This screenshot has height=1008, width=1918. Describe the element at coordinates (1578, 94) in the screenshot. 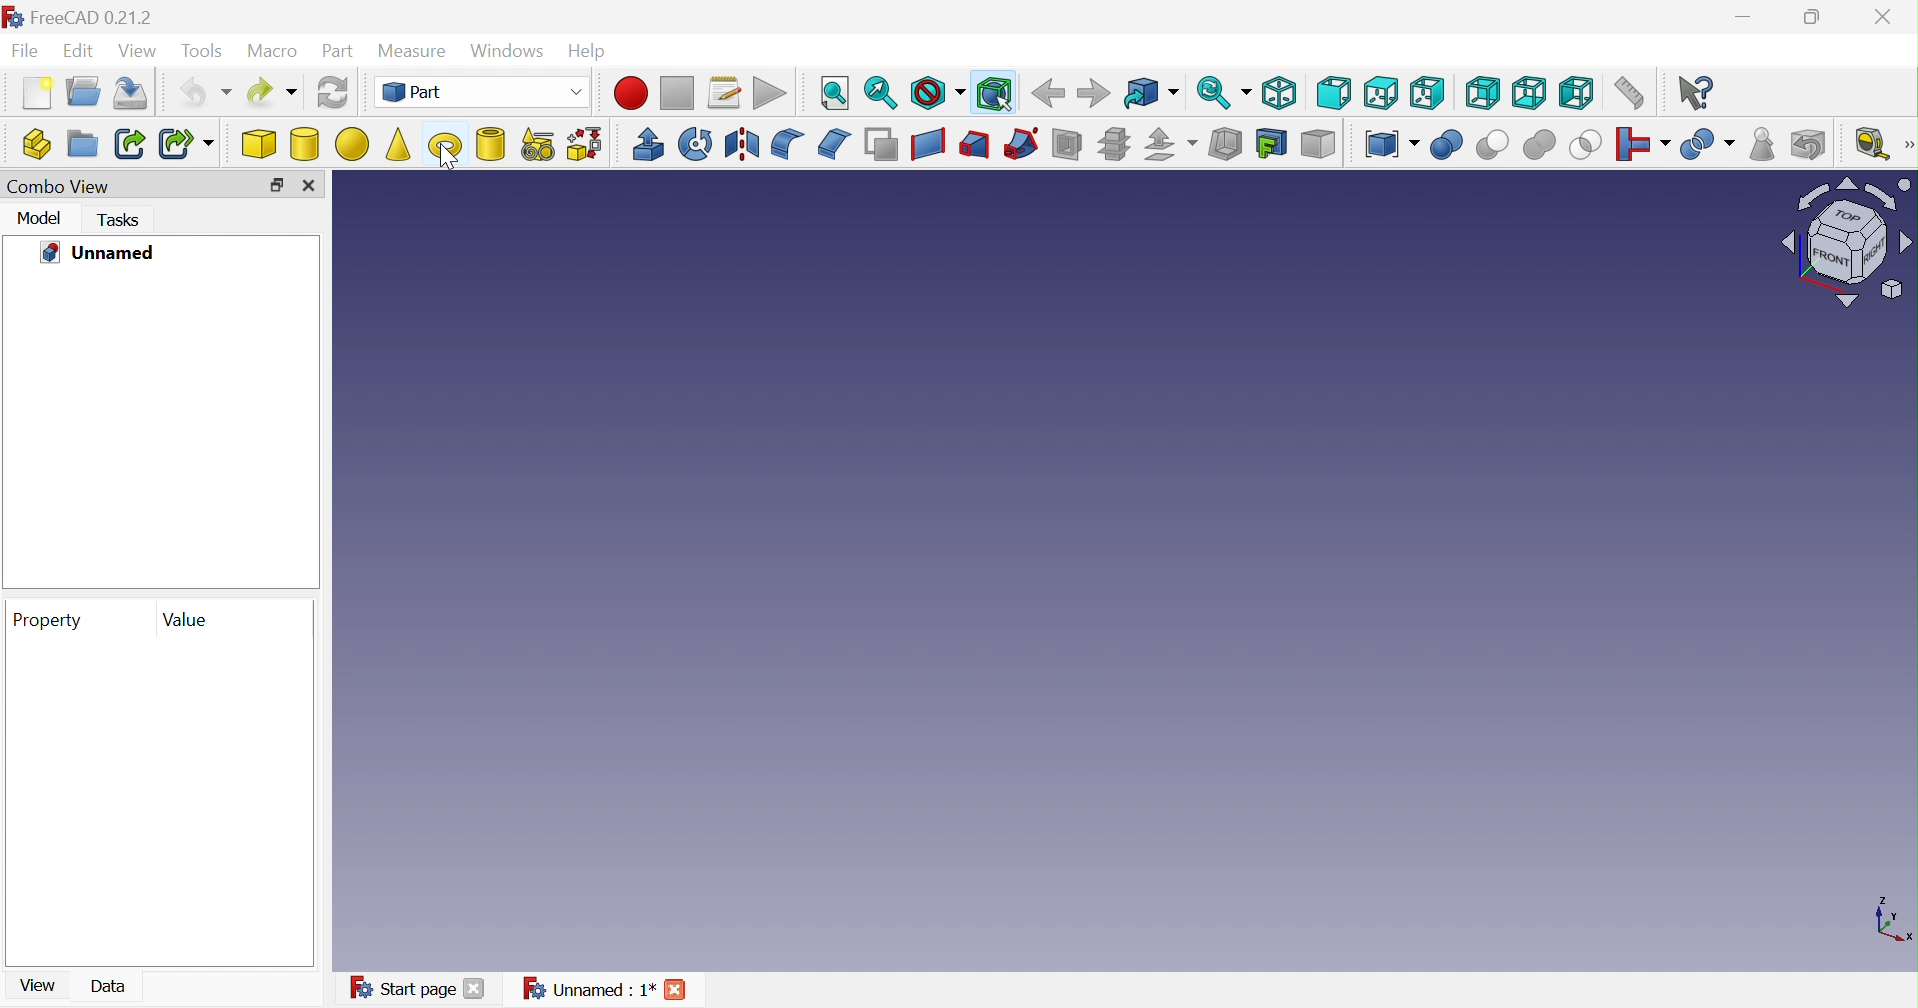

I see `Left` at that location.